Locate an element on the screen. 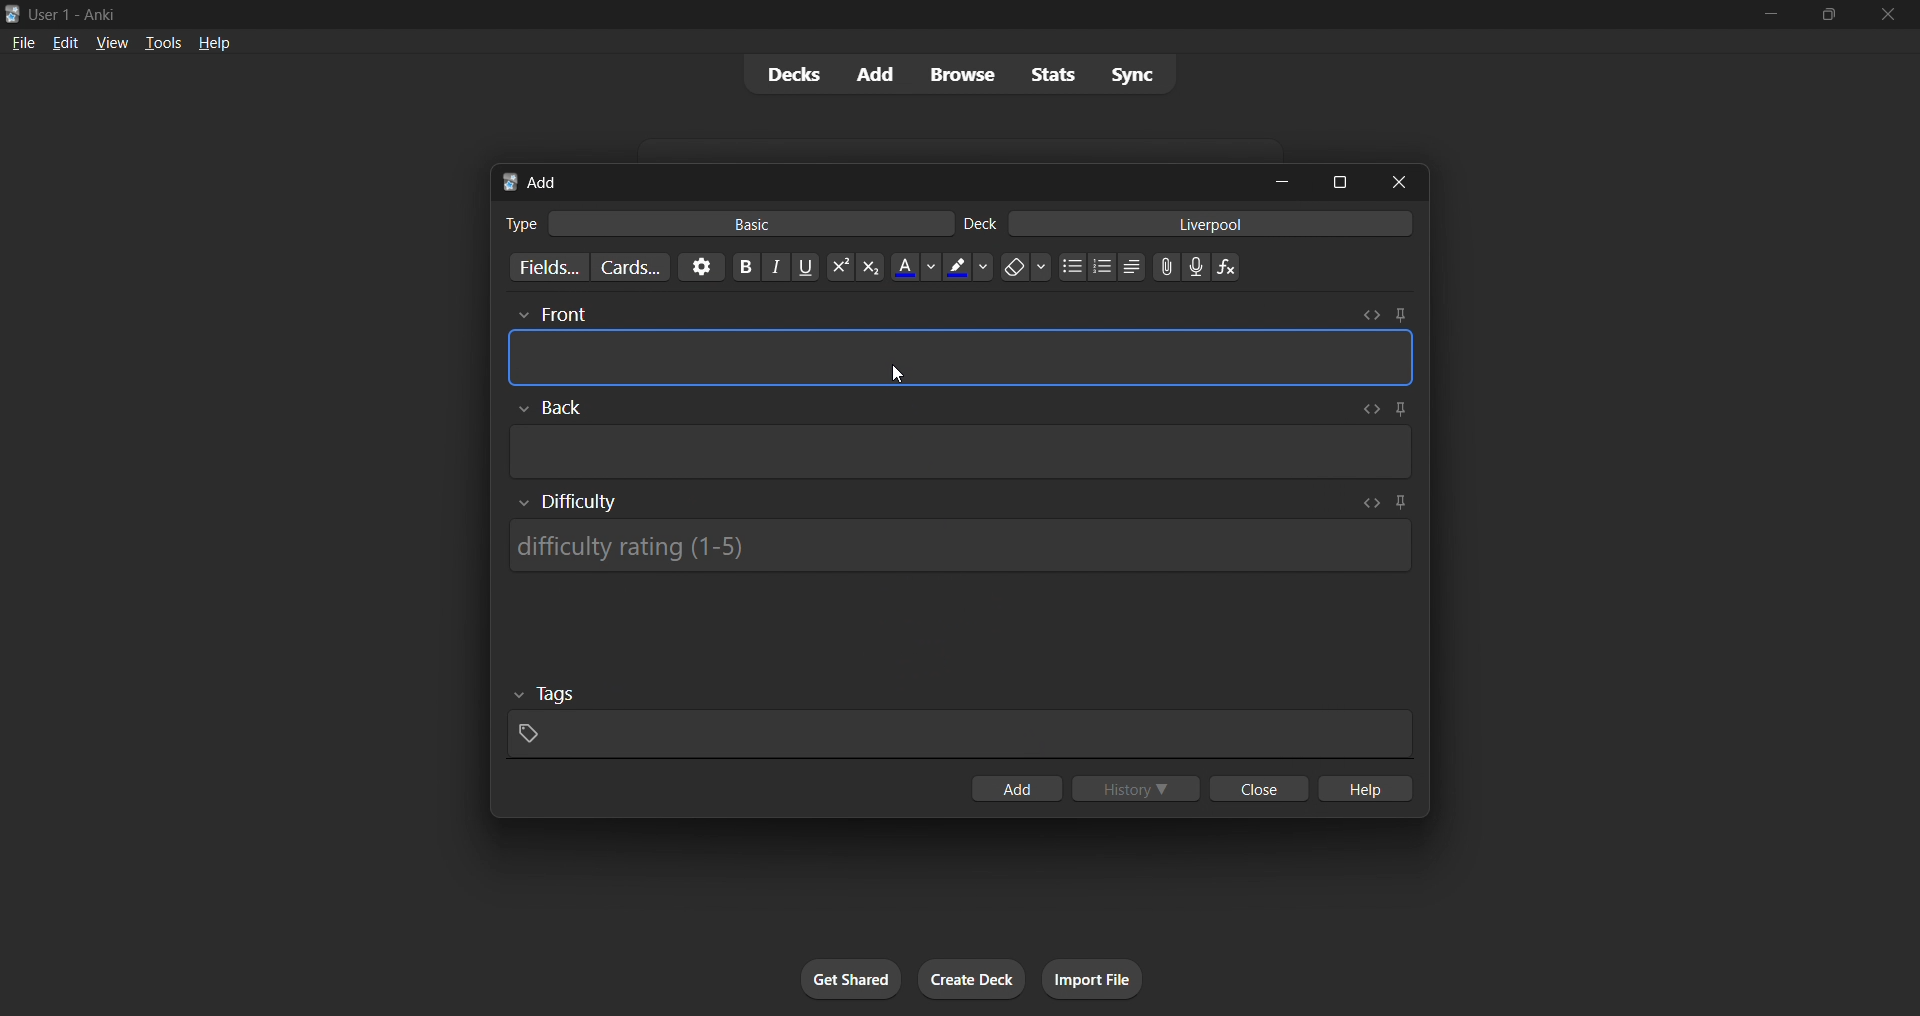 Image resolution: width=1920 pixels, height=1016 pixels. Record audio is located at coordinates (1196, 267).